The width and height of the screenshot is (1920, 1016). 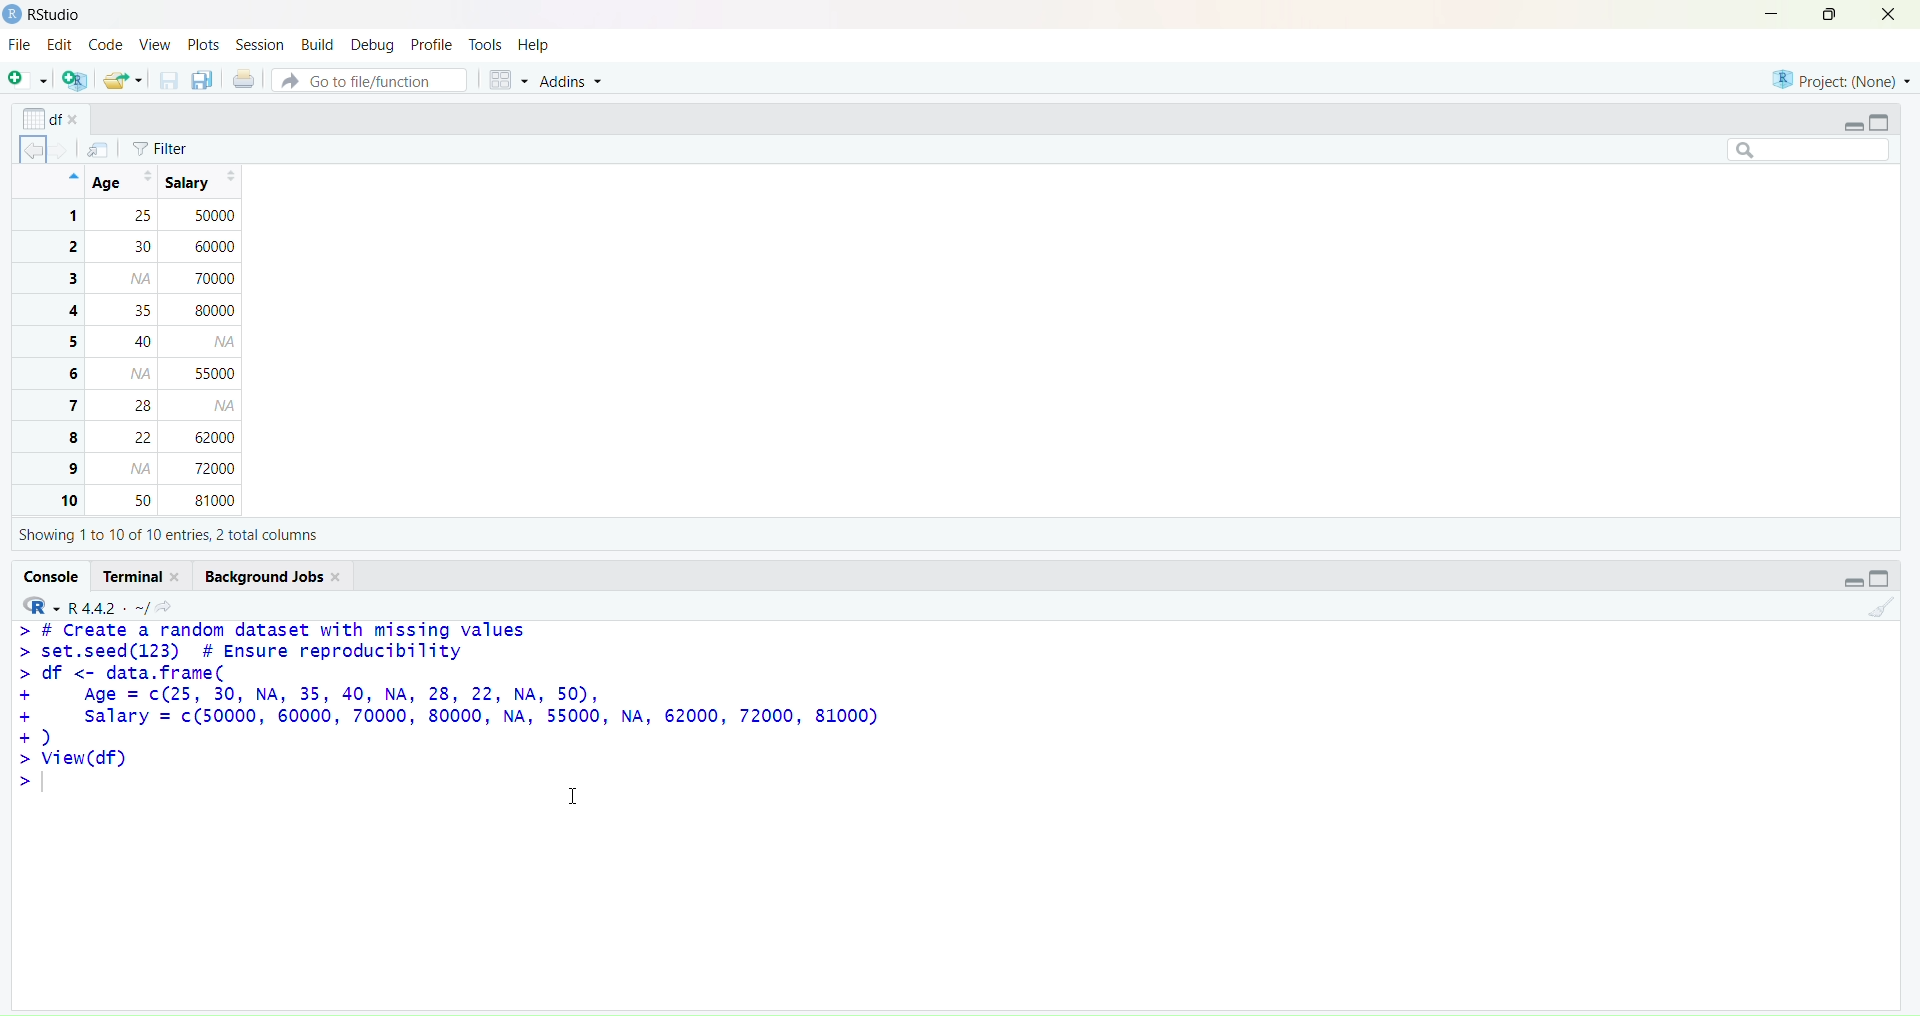 I want to click on background jobs, so click(x=278, y=575).